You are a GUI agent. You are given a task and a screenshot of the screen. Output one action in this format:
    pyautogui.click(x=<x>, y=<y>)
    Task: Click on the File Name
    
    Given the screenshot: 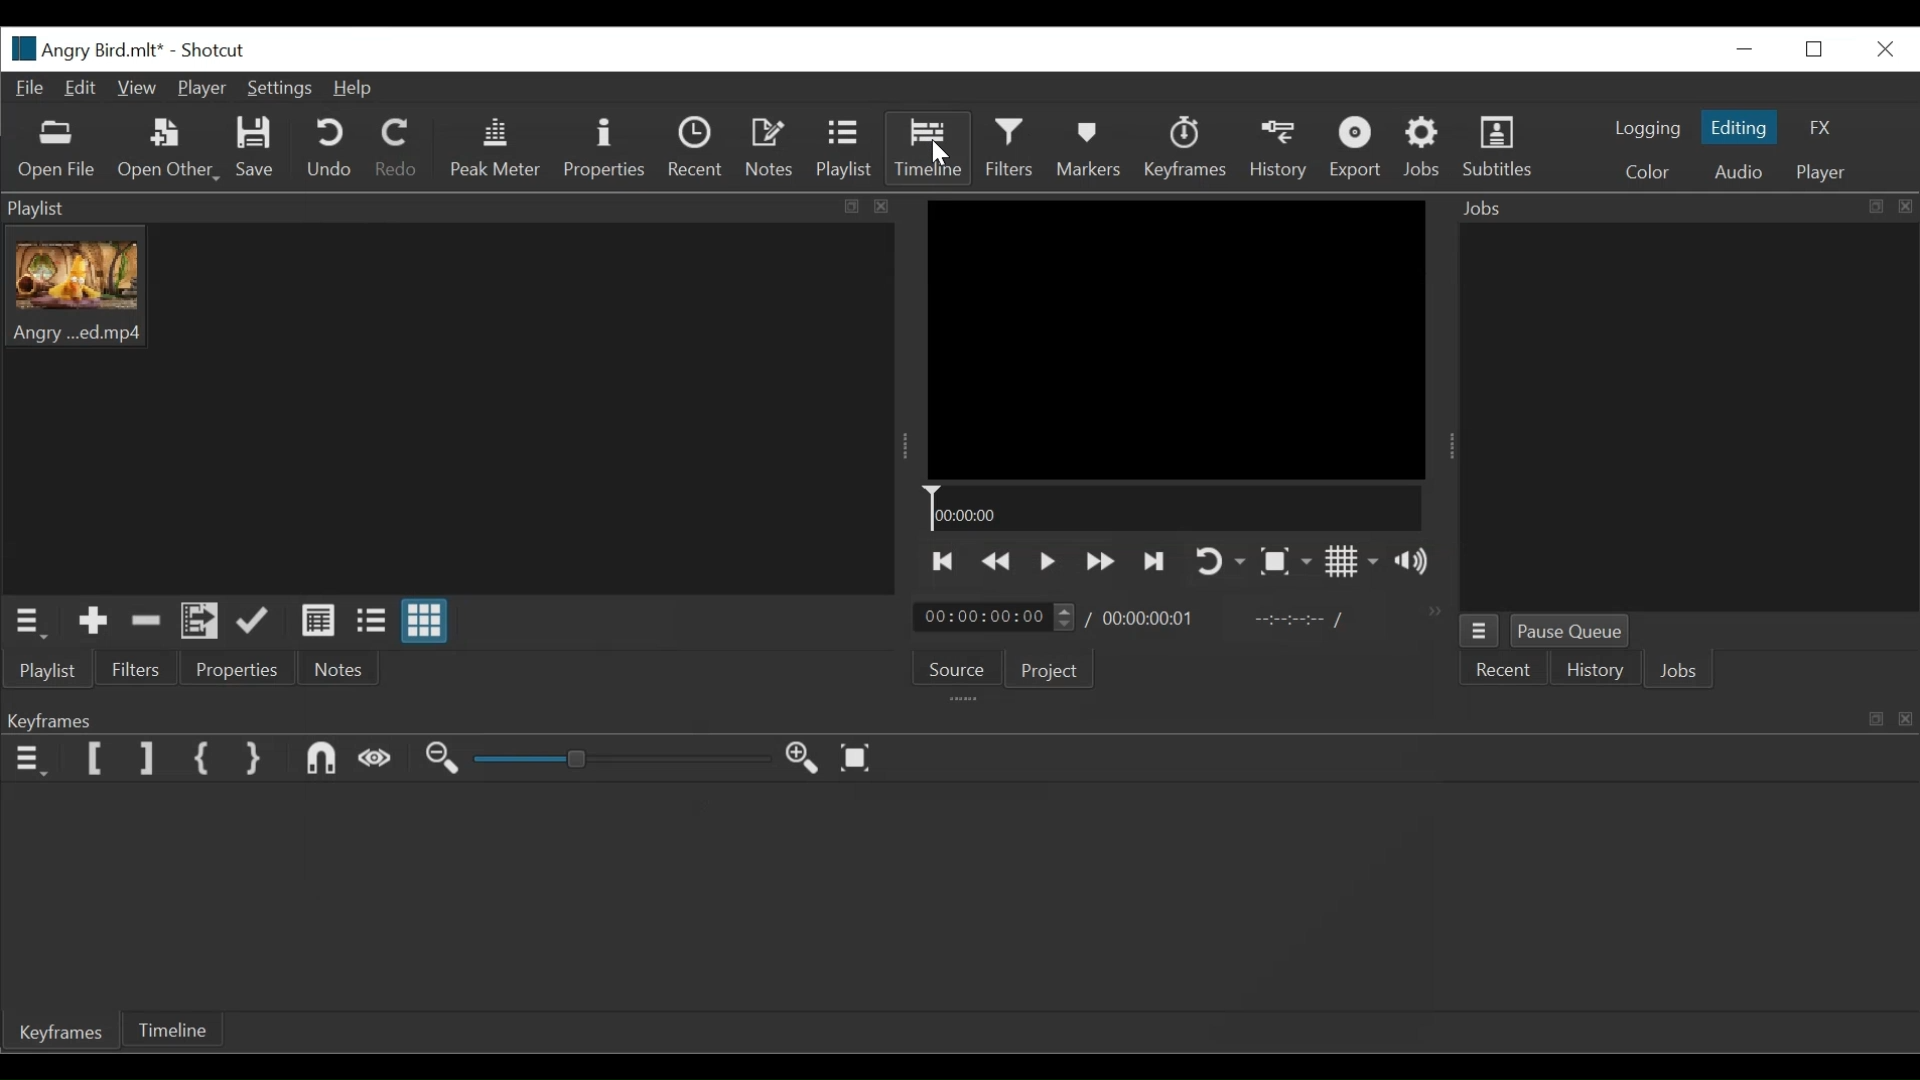 What is the action you would take?
    pyautogui.click(x=83, y=49)
    